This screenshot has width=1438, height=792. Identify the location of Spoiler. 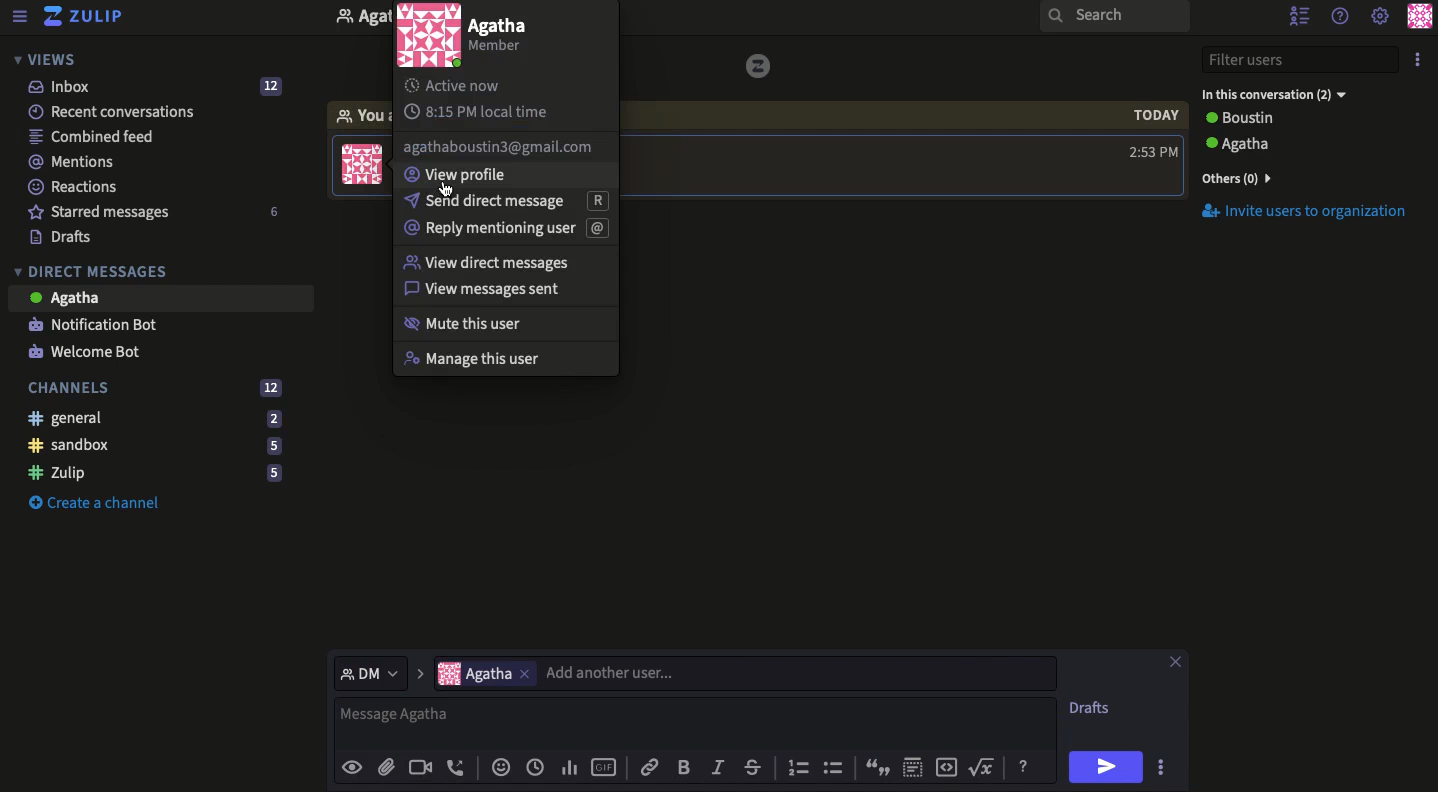
(916, 764).